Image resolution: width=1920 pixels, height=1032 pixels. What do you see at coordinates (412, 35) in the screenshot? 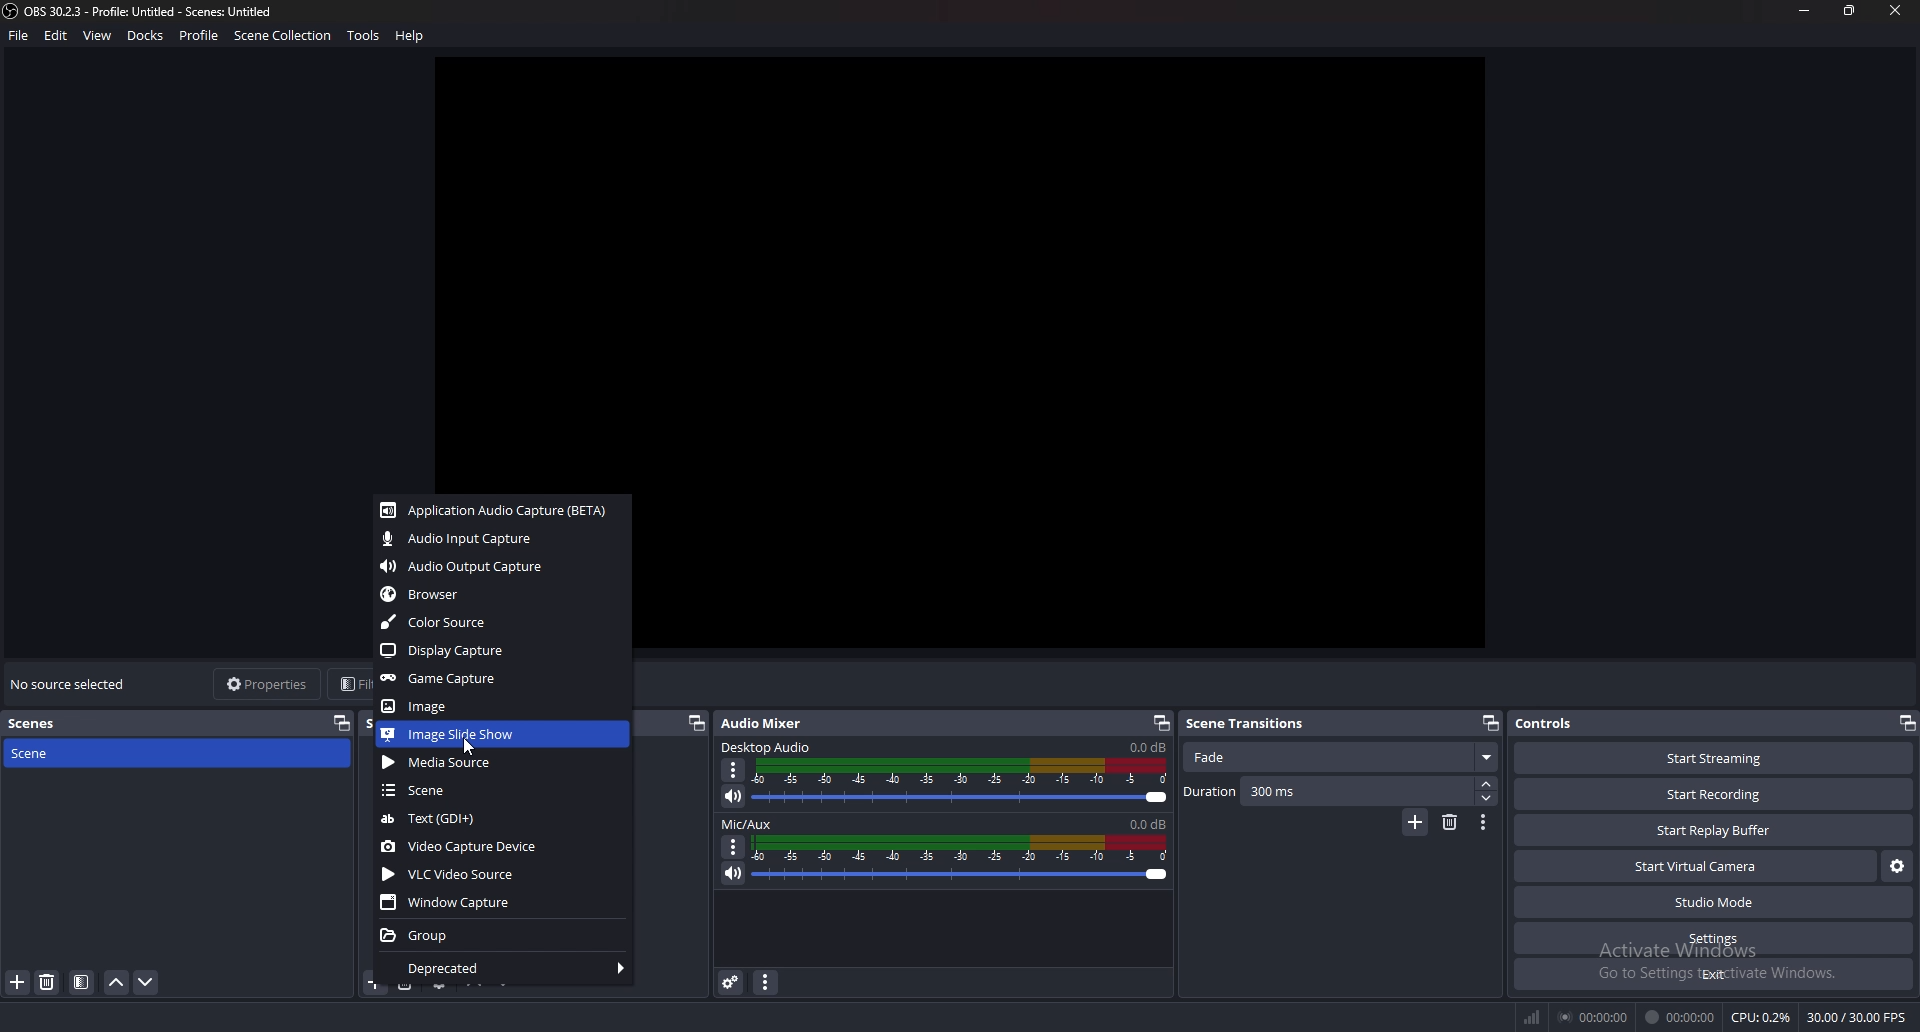
I see `help` at bounding box center [412, 35].